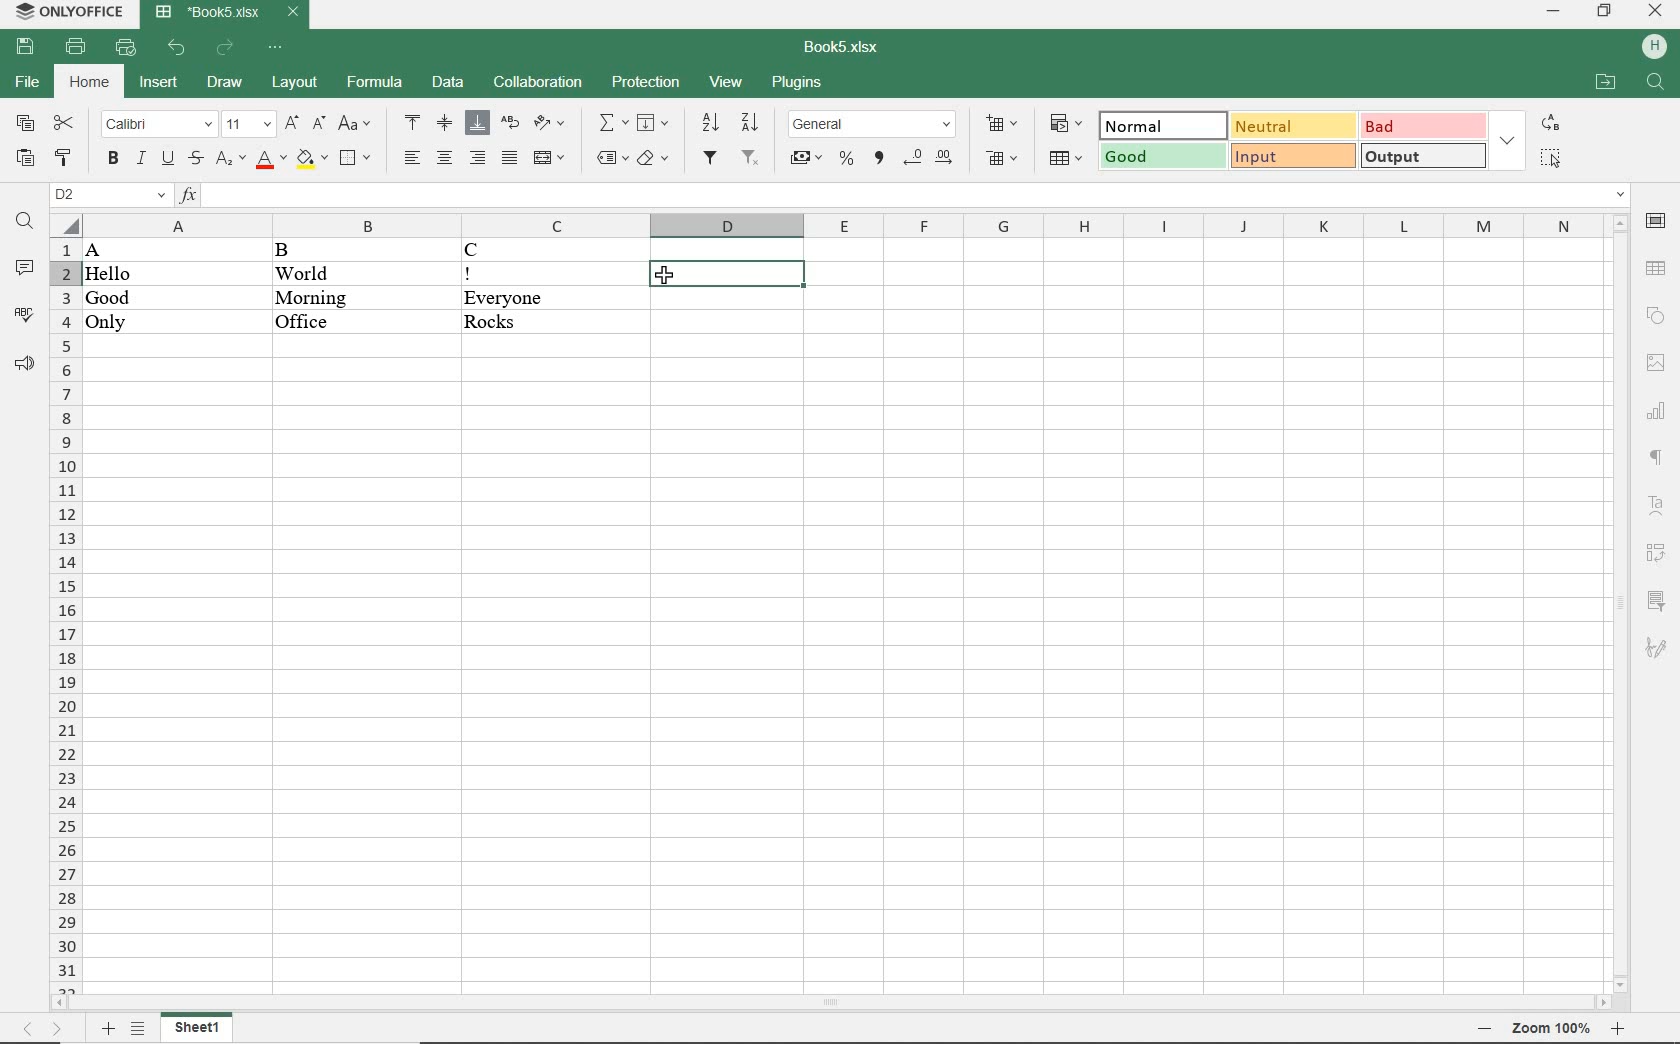 This screenshot has height=1044, width=1680. Describe the element at coordinates (509, 125) in the screenshot. I see `wrap text` at that location.